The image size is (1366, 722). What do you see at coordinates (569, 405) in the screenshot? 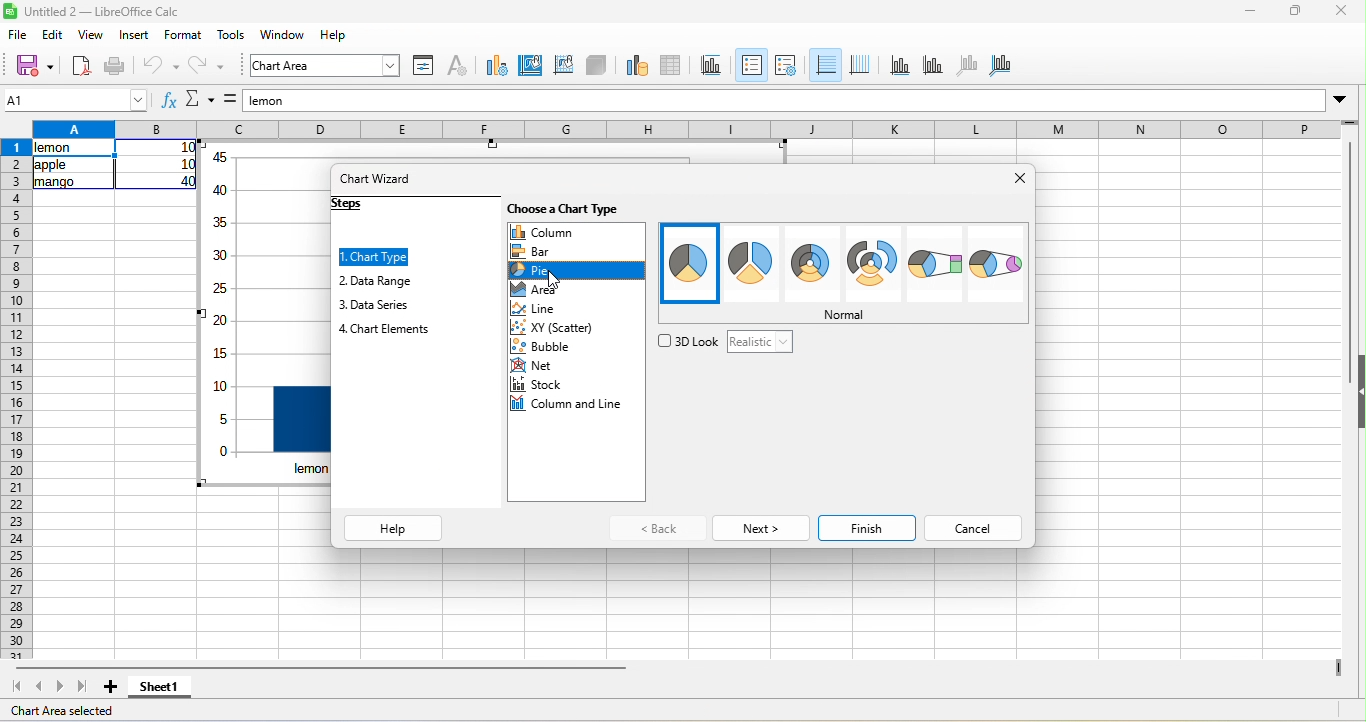
I see `column and line` at bounding box center [569, 405].